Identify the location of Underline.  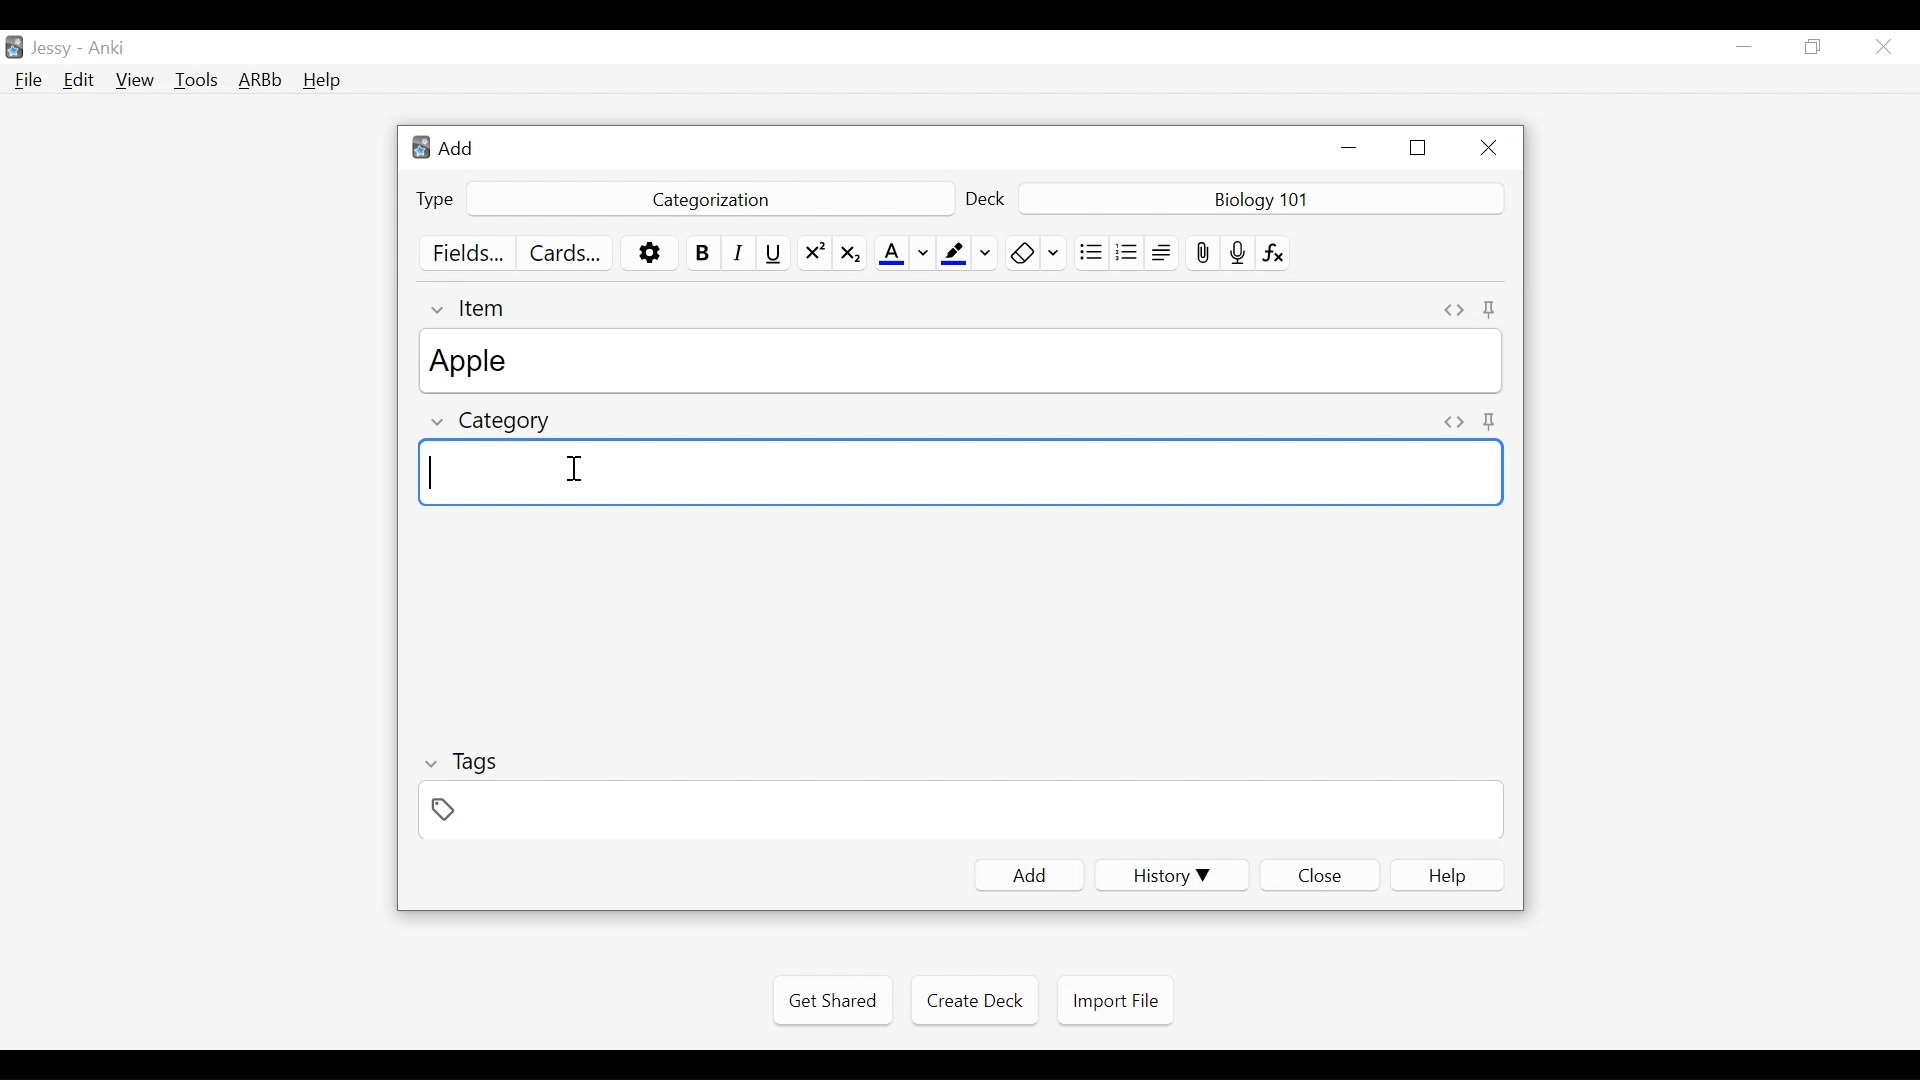
(776, 253).